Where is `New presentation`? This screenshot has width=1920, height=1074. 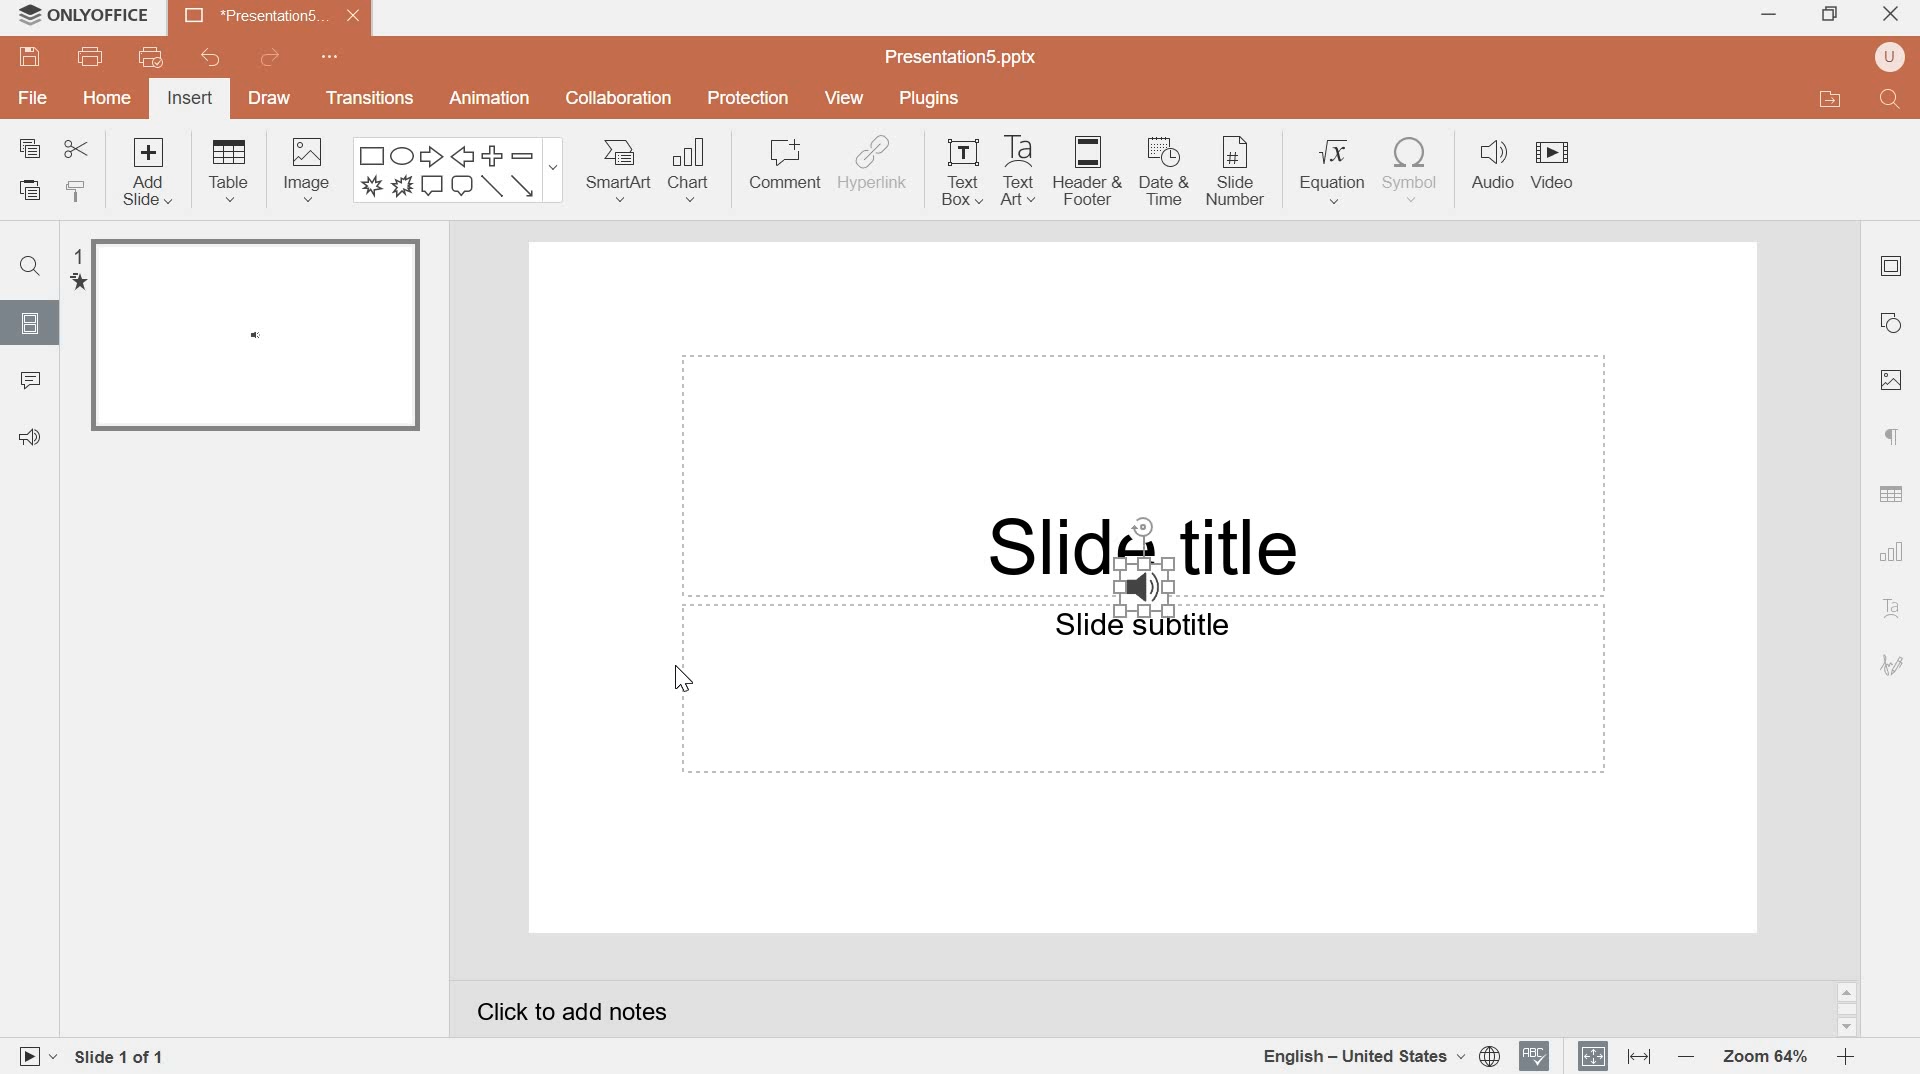 New presentation is located at coordinates (271, 15).